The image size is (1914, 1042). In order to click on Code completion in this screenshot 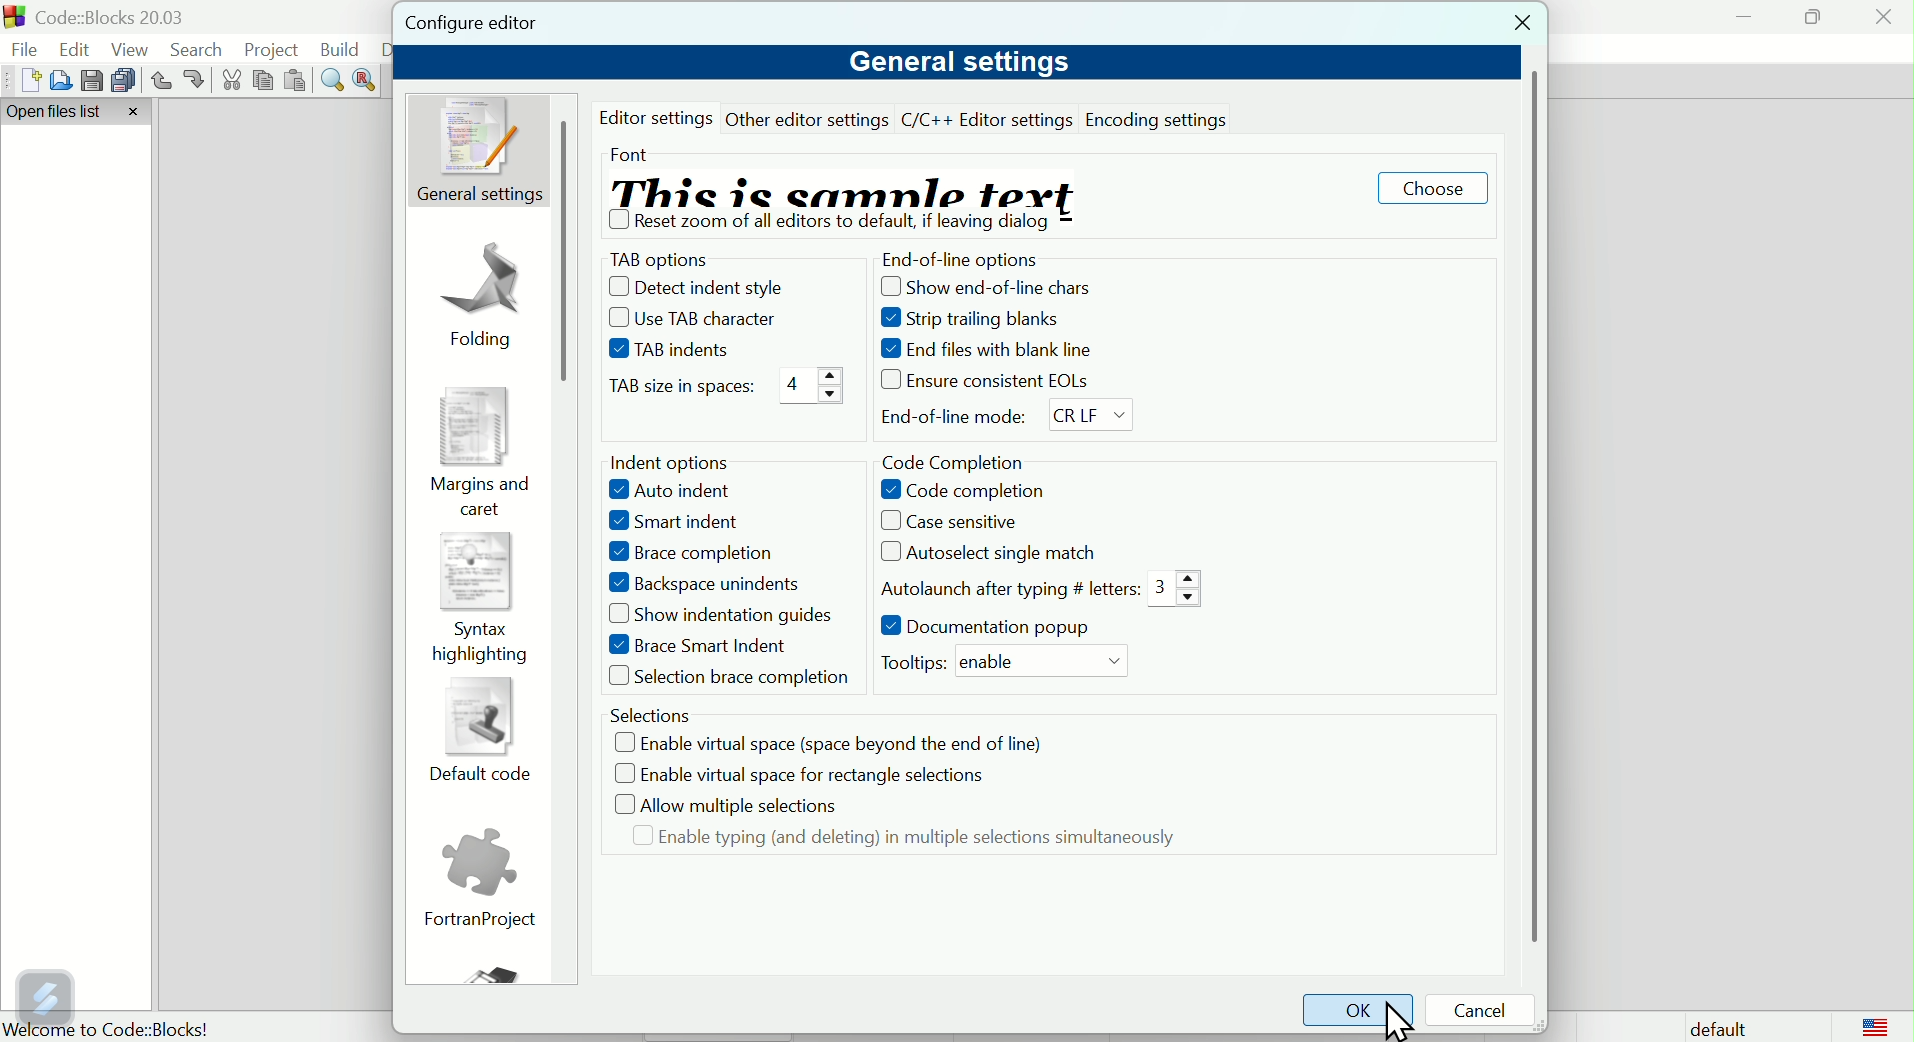, I will do `click(965, 489)`.